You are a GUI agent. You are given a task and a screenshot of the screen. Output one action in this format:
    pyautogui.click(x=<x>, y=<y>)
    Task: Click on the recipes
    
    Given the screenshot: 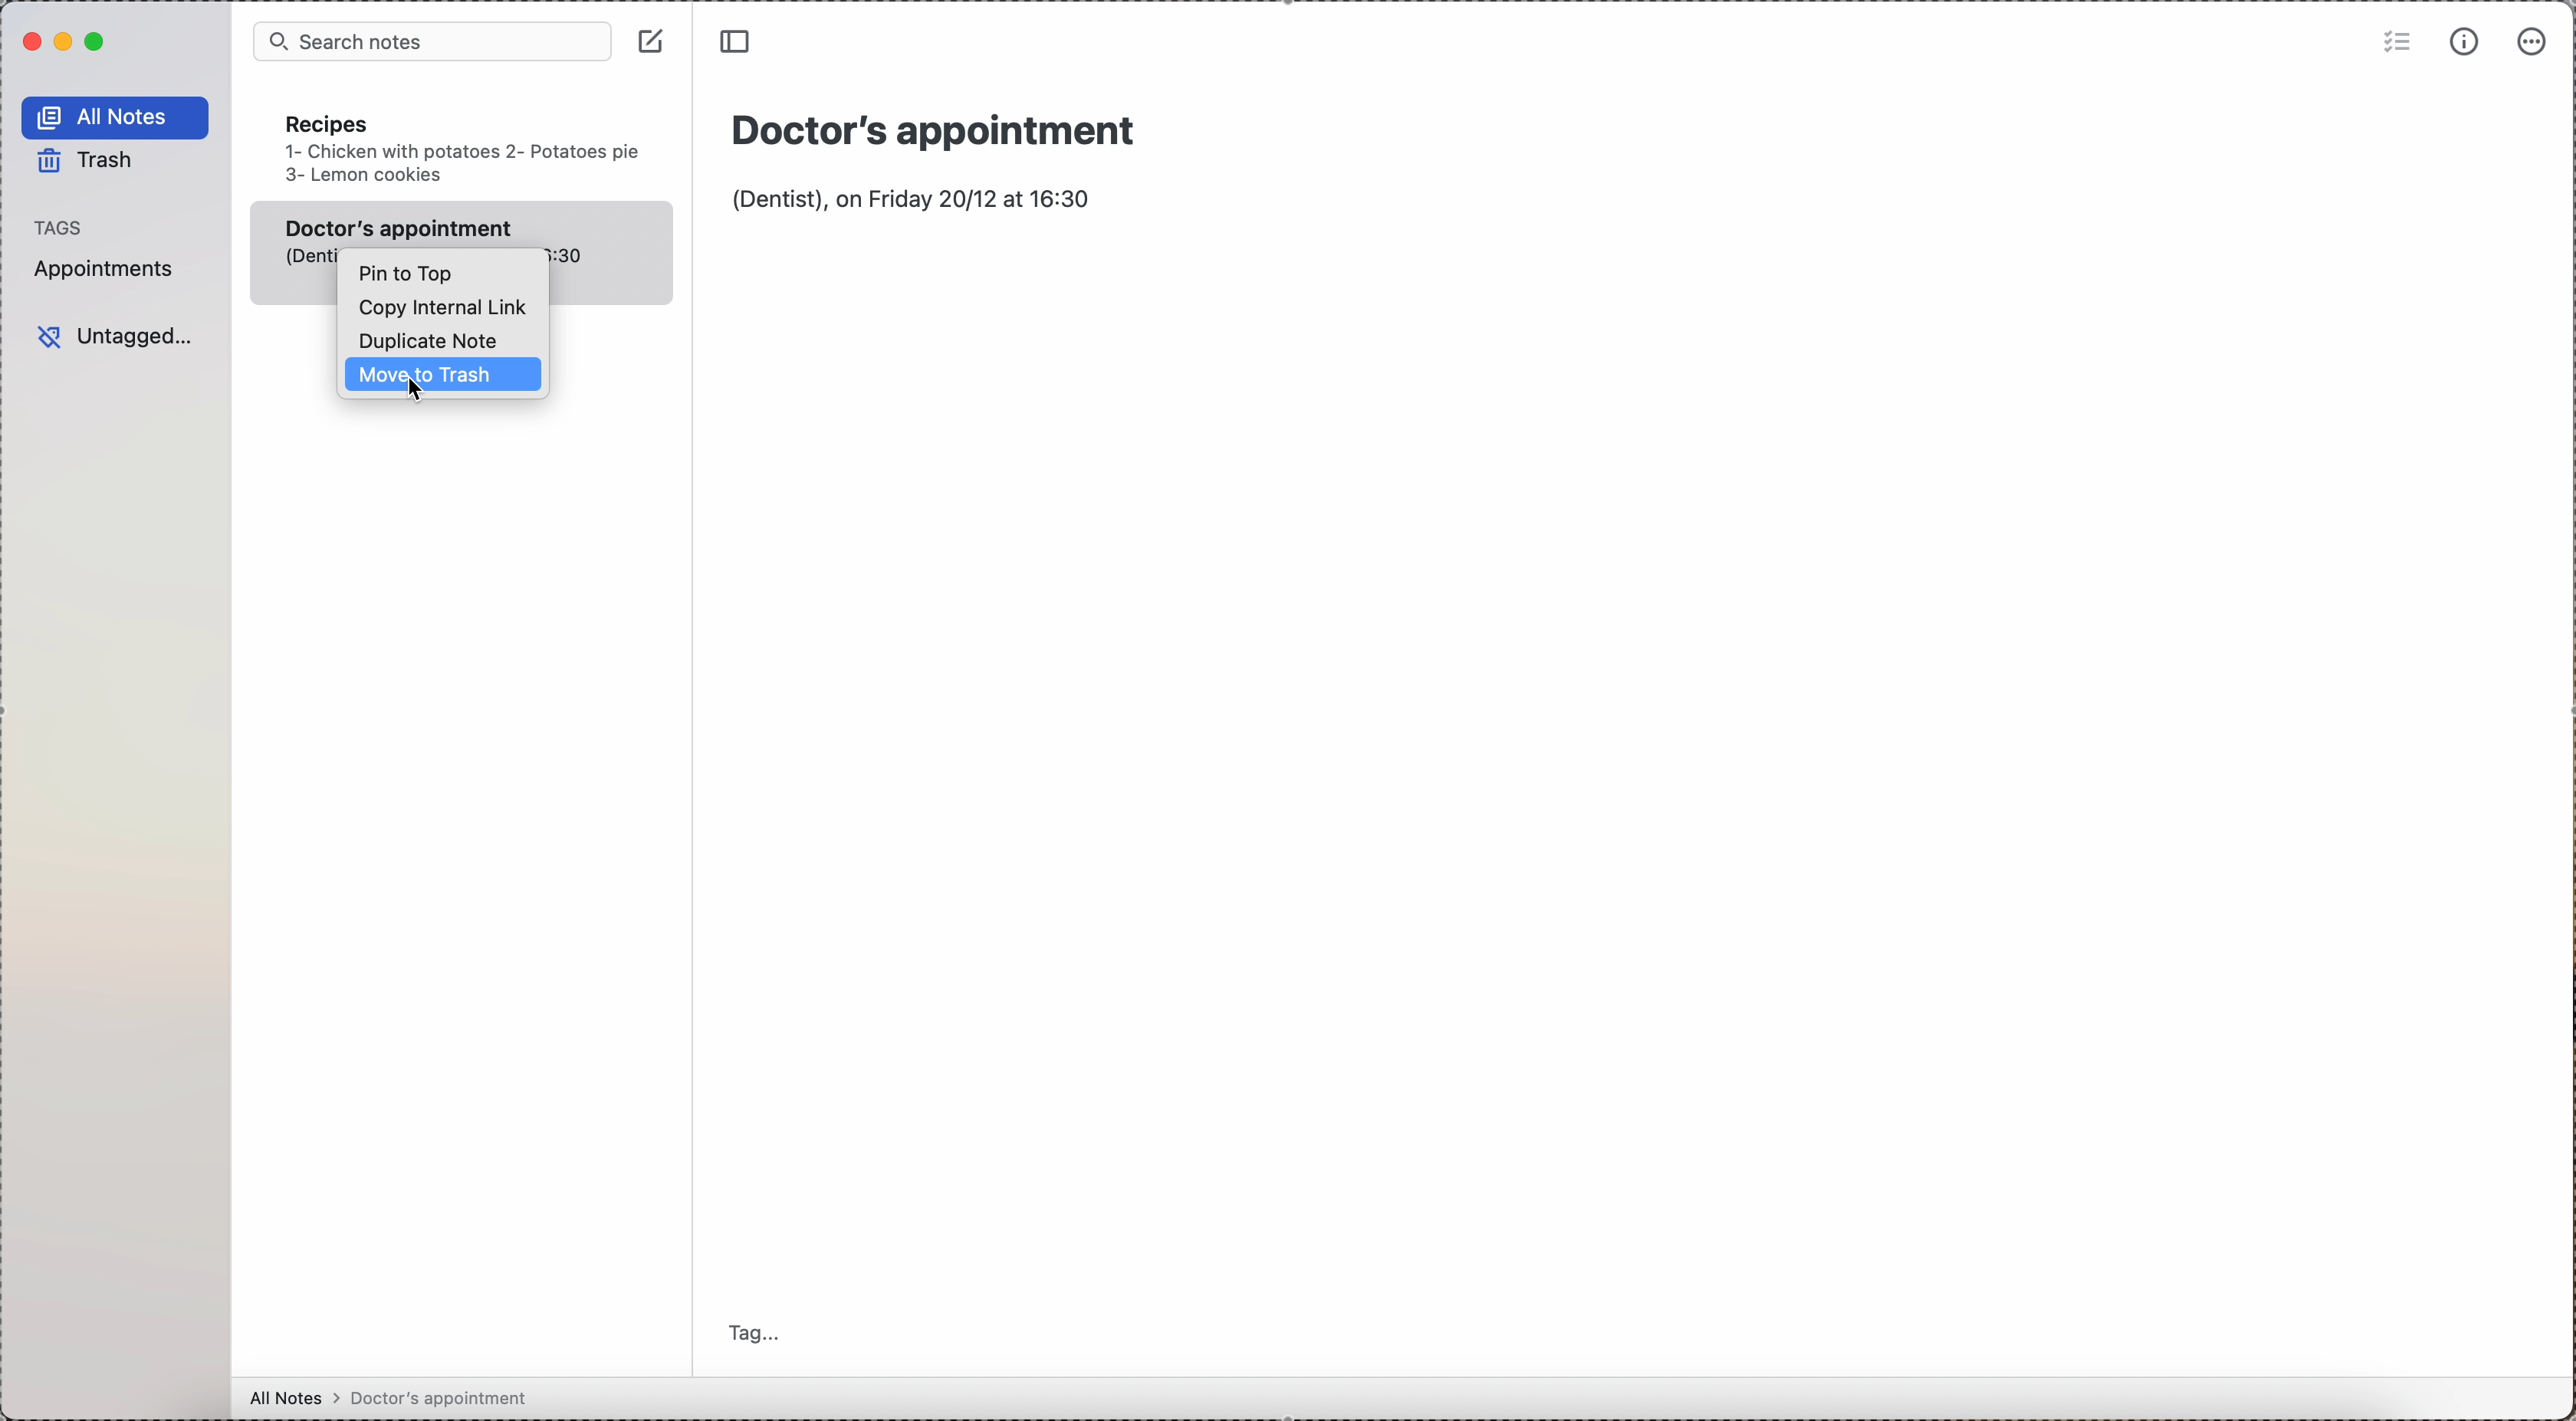 What is the action you would take?
    pyautogui.click(x=327, y=124)
    